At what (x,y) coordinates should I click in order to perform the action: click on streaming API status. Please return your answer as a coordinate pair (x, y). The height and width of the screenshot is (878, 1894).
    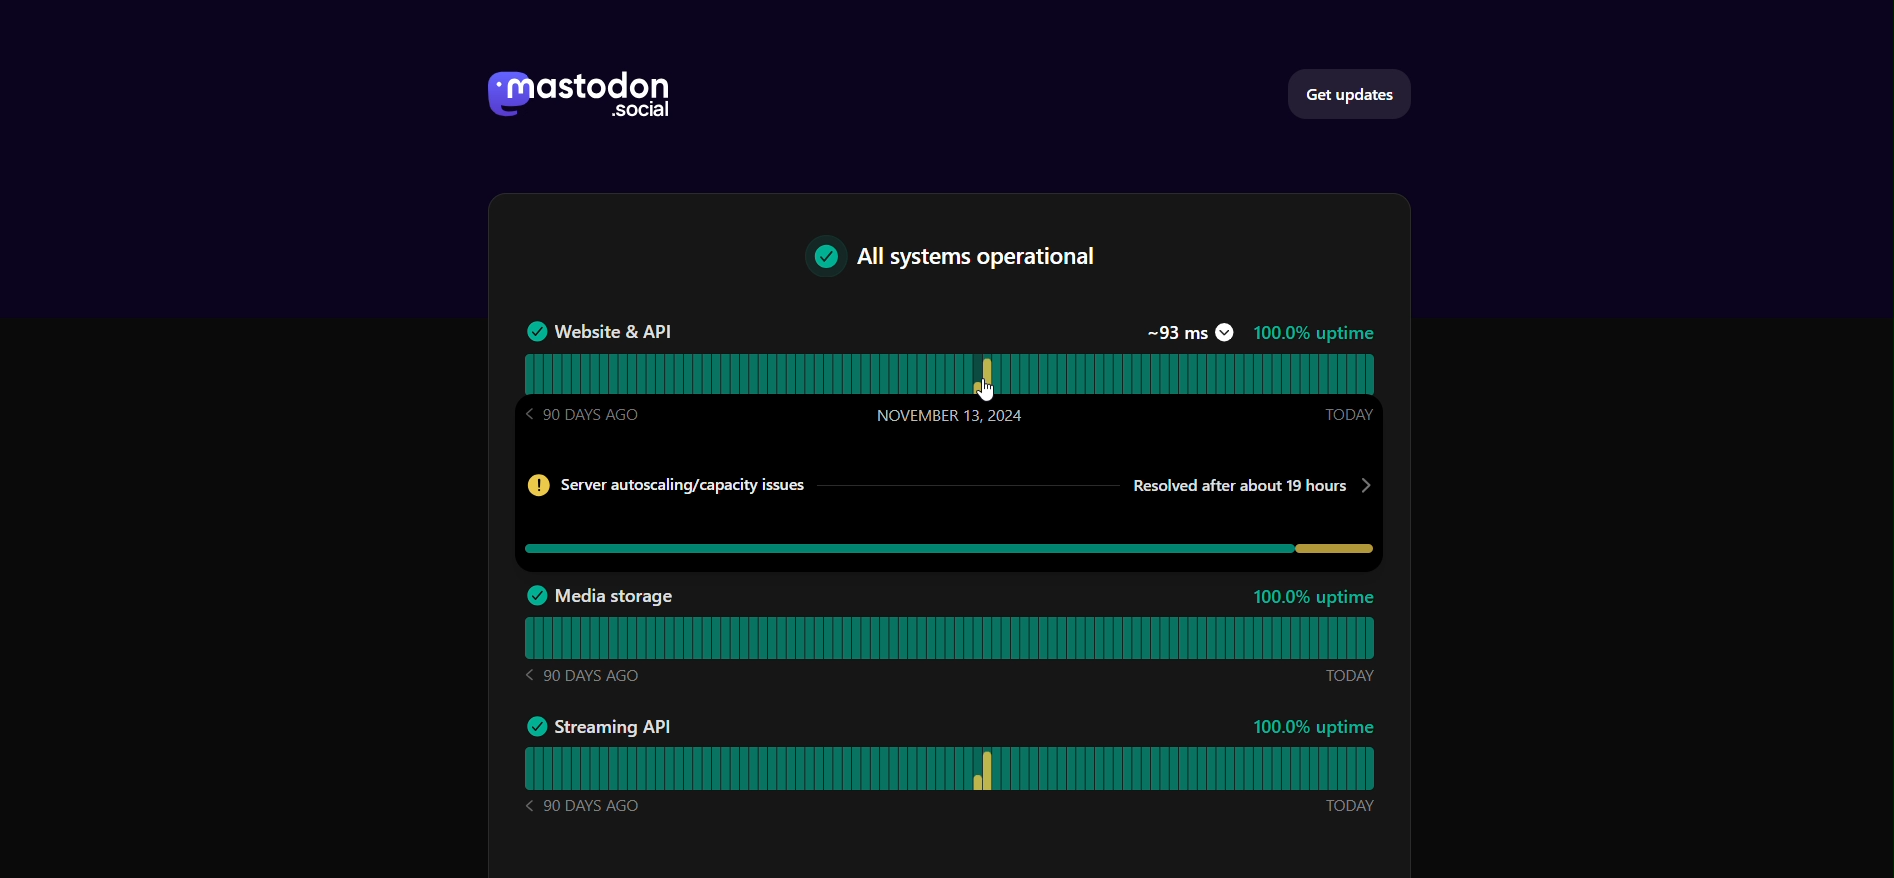
    Looking at the image, I should click on (961, 768).